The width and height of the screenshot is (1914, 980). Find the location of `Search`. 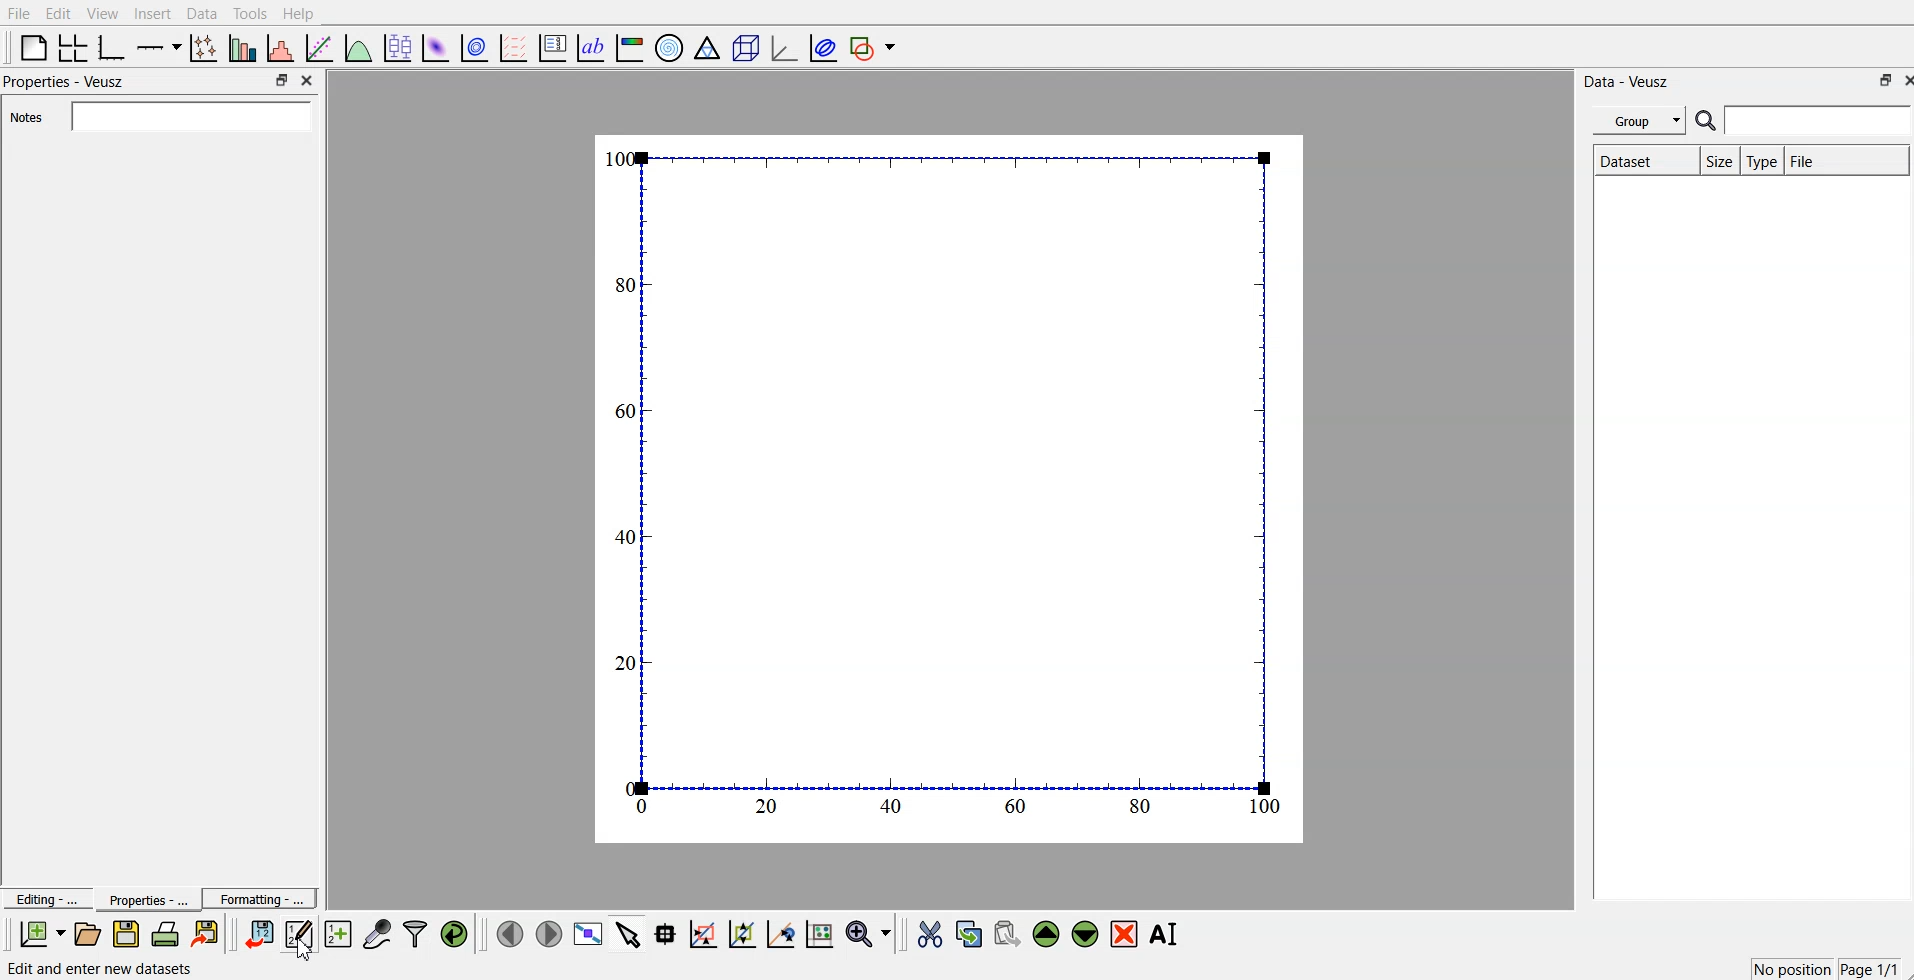

Search is located at coordinates (1804, 121).